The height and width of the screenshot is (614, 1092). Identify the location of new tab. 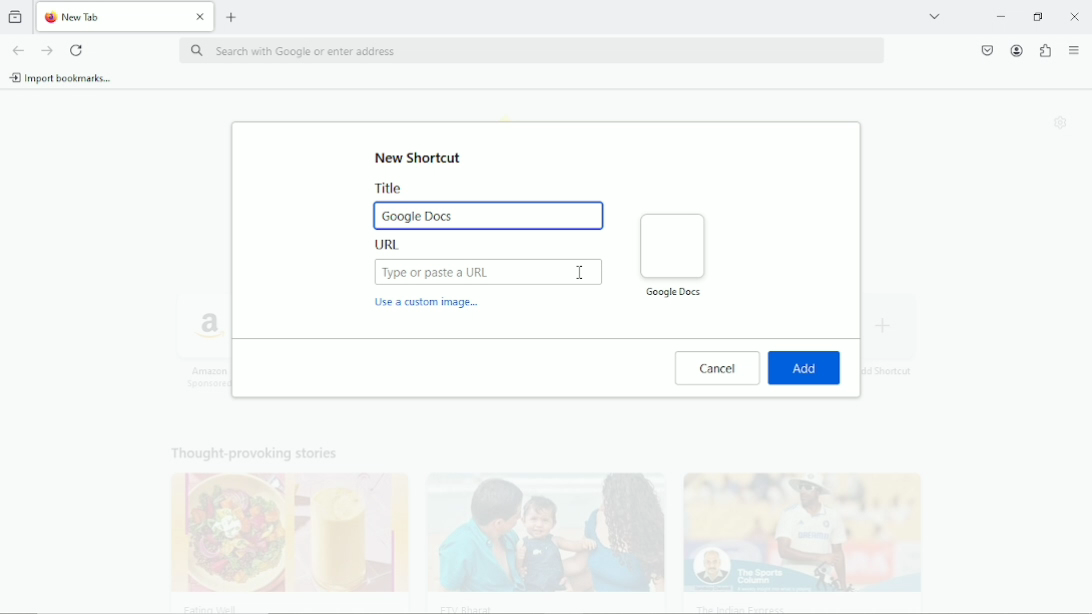
(232, 16).